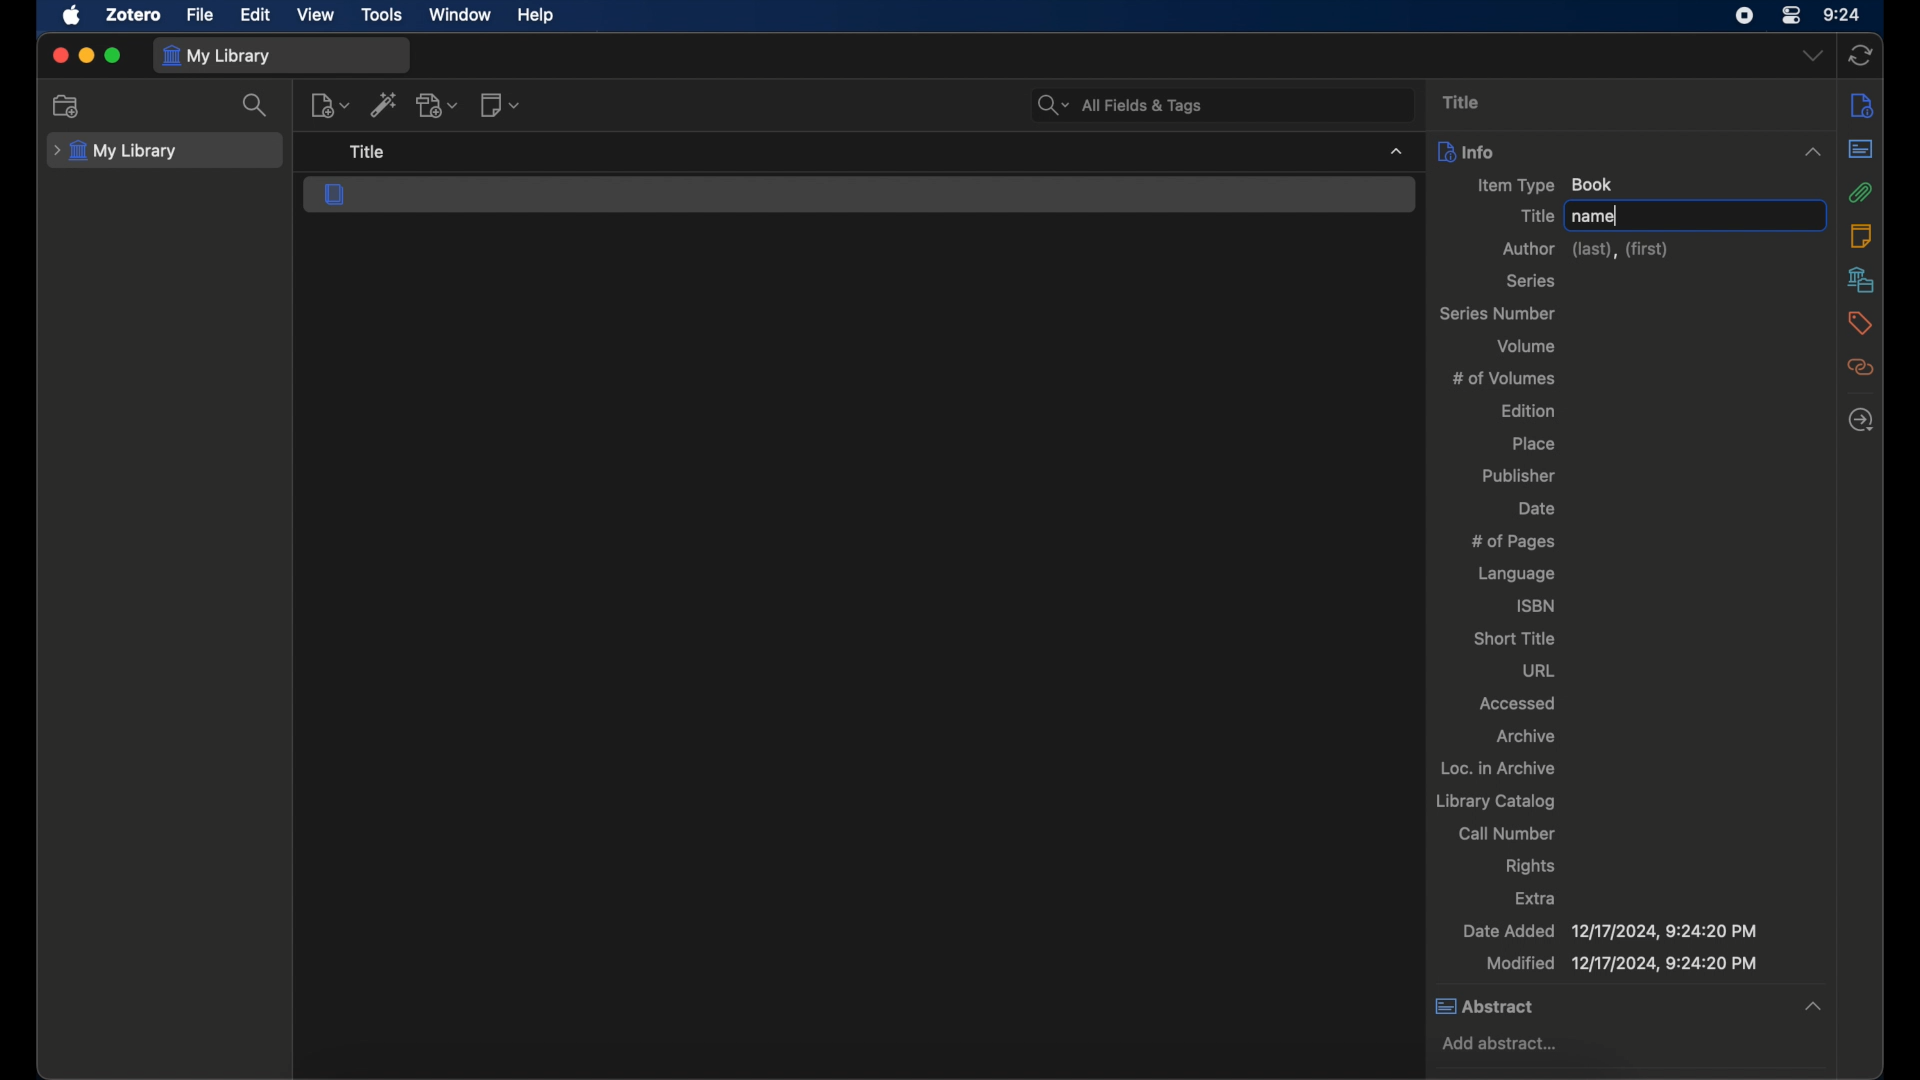 This screenshot has height=1080, width=1920. Describe the element at coordinates (1495, 802) in the screenshot. I see `library catalog` at that location.